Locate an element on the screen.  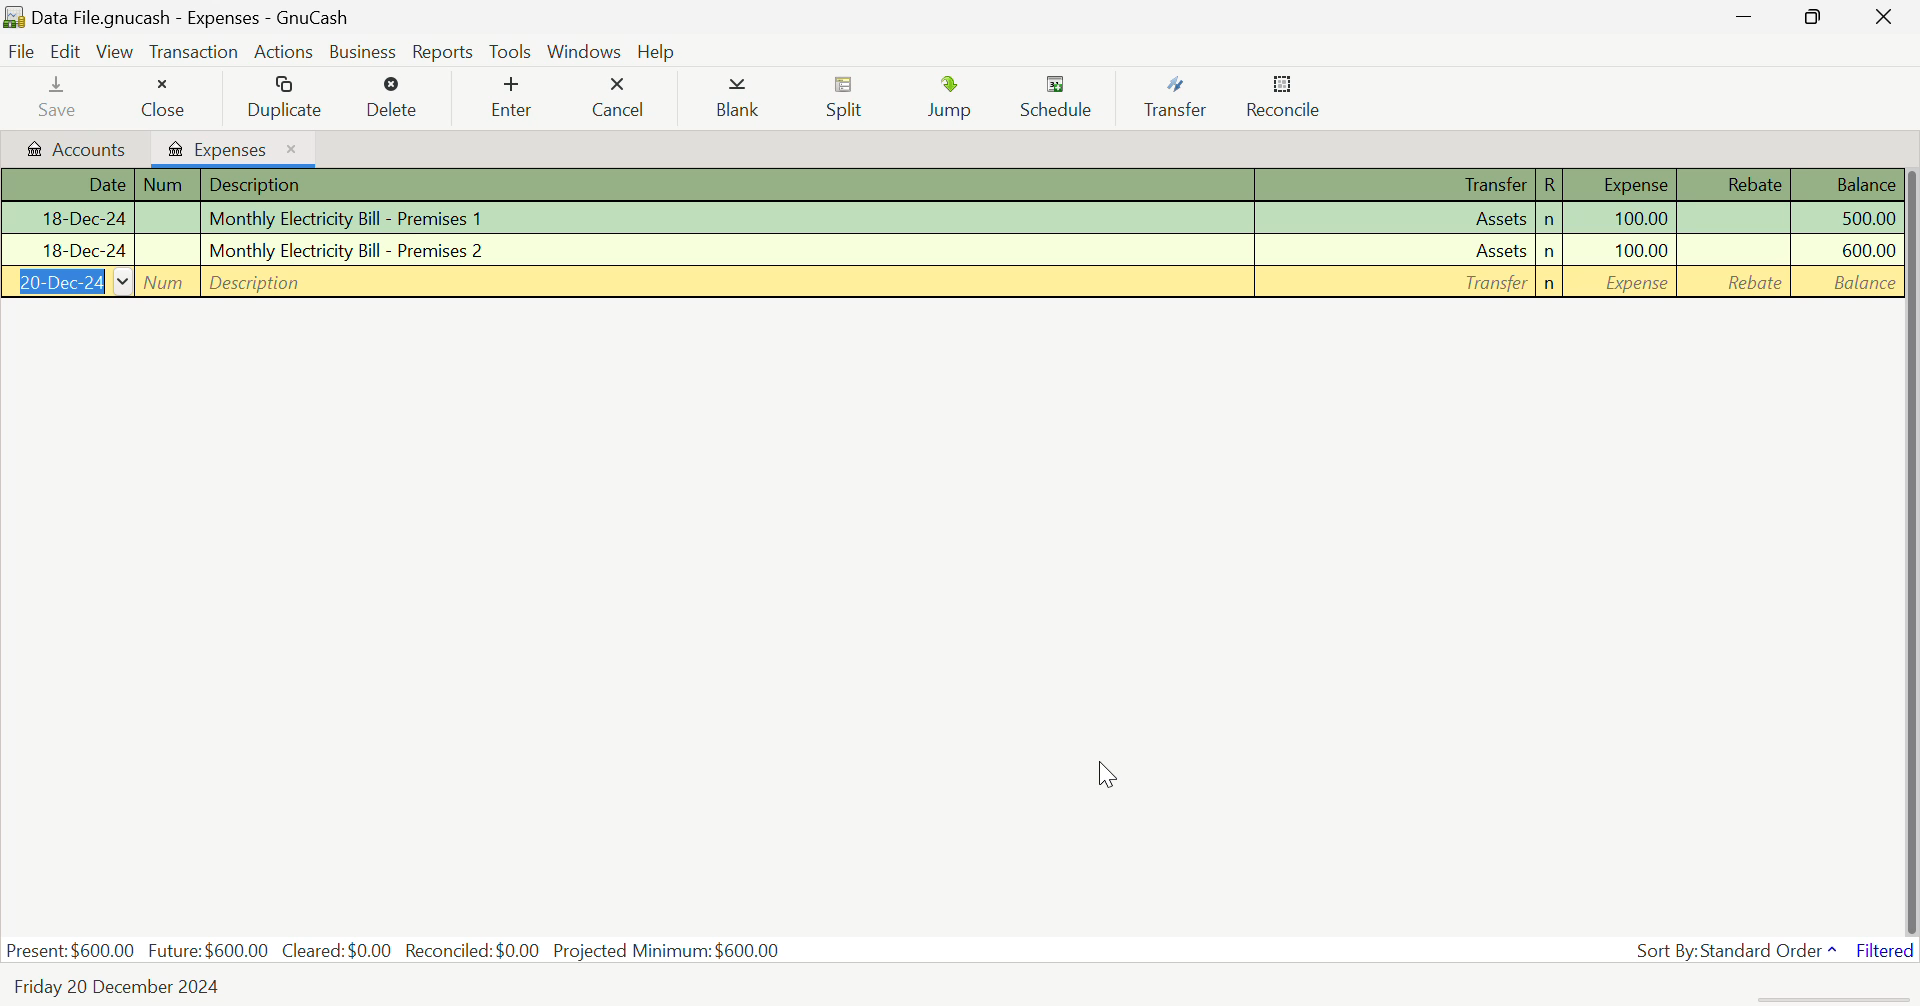
Data File.gnucash - Expenses - GnuCash is located at coordinates (179, 16).